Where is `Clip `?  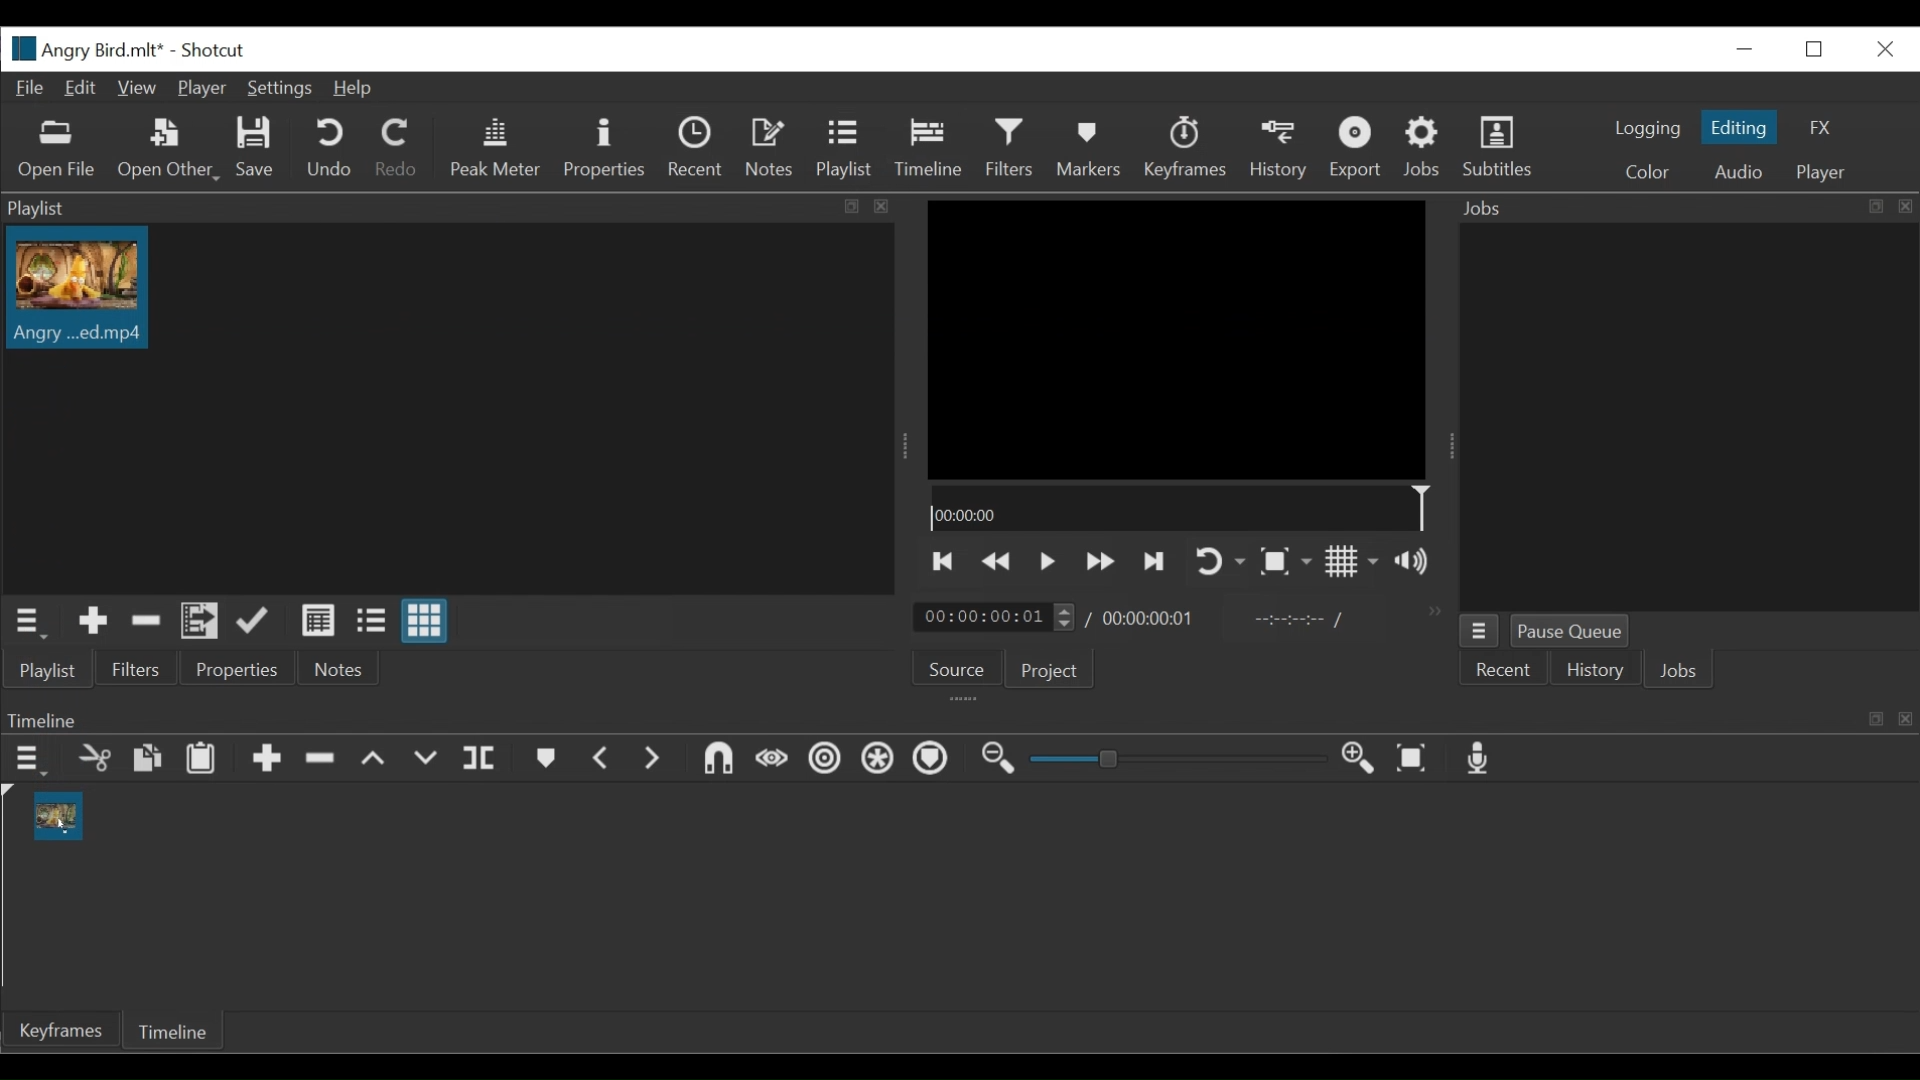 Clip  is located at coordinates (86, 293).